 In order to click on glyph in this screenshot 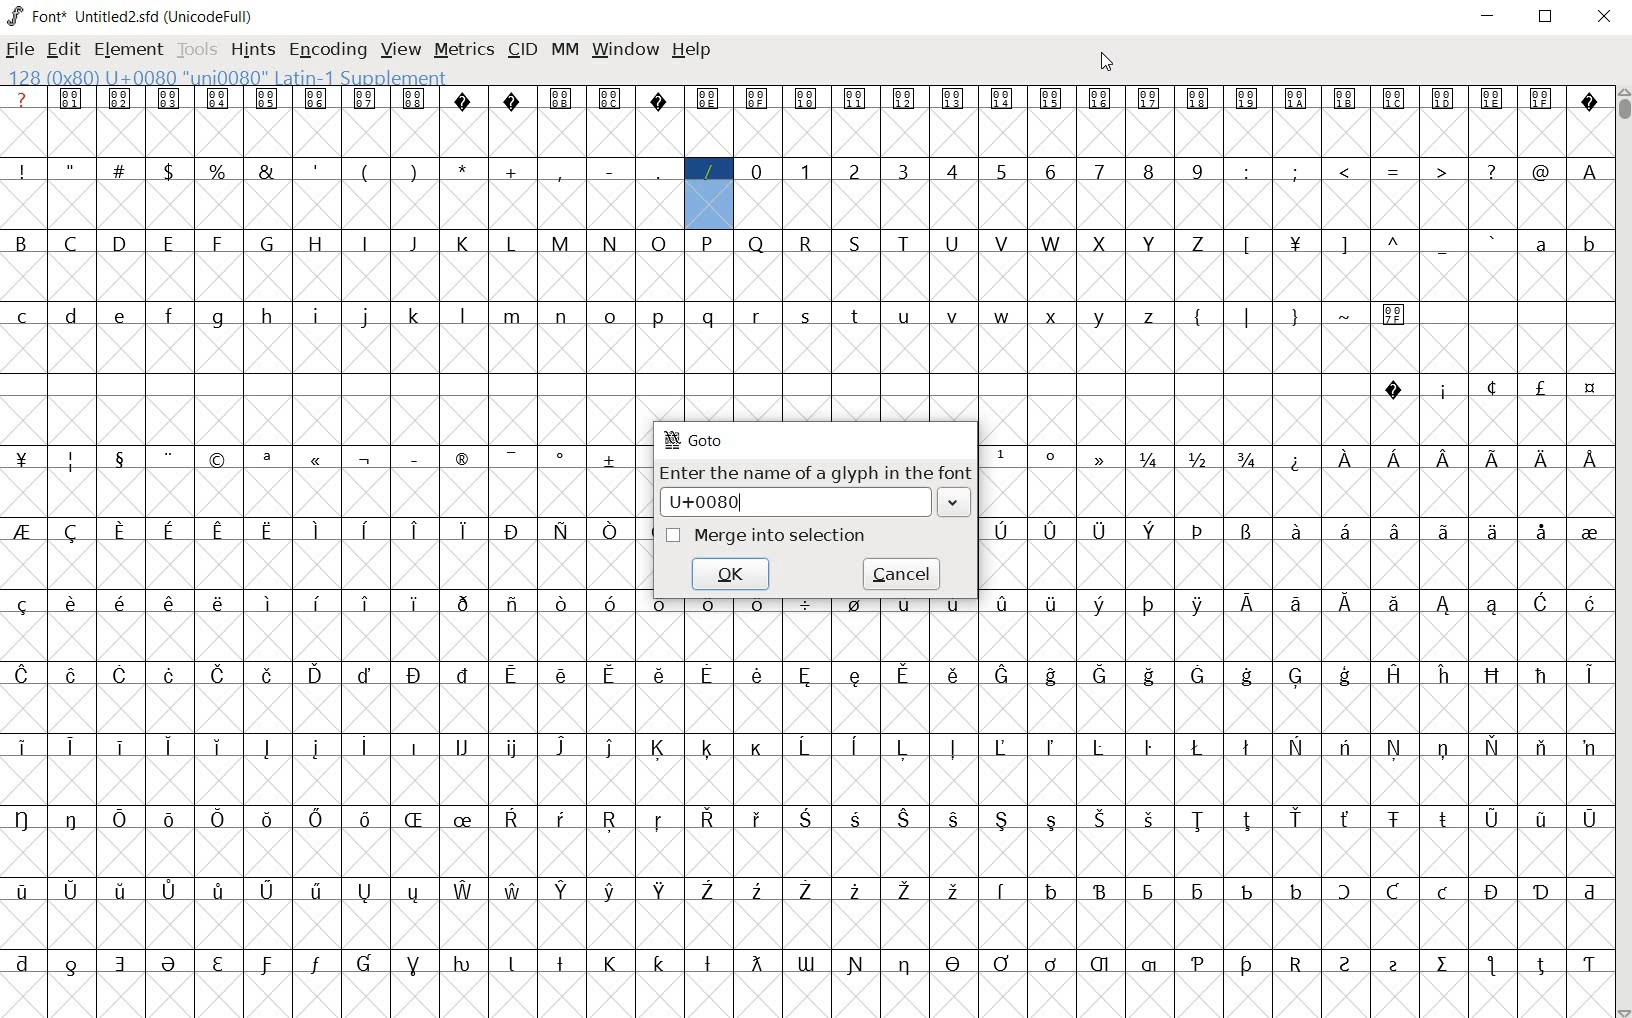, I will do `click(22, 459)`.